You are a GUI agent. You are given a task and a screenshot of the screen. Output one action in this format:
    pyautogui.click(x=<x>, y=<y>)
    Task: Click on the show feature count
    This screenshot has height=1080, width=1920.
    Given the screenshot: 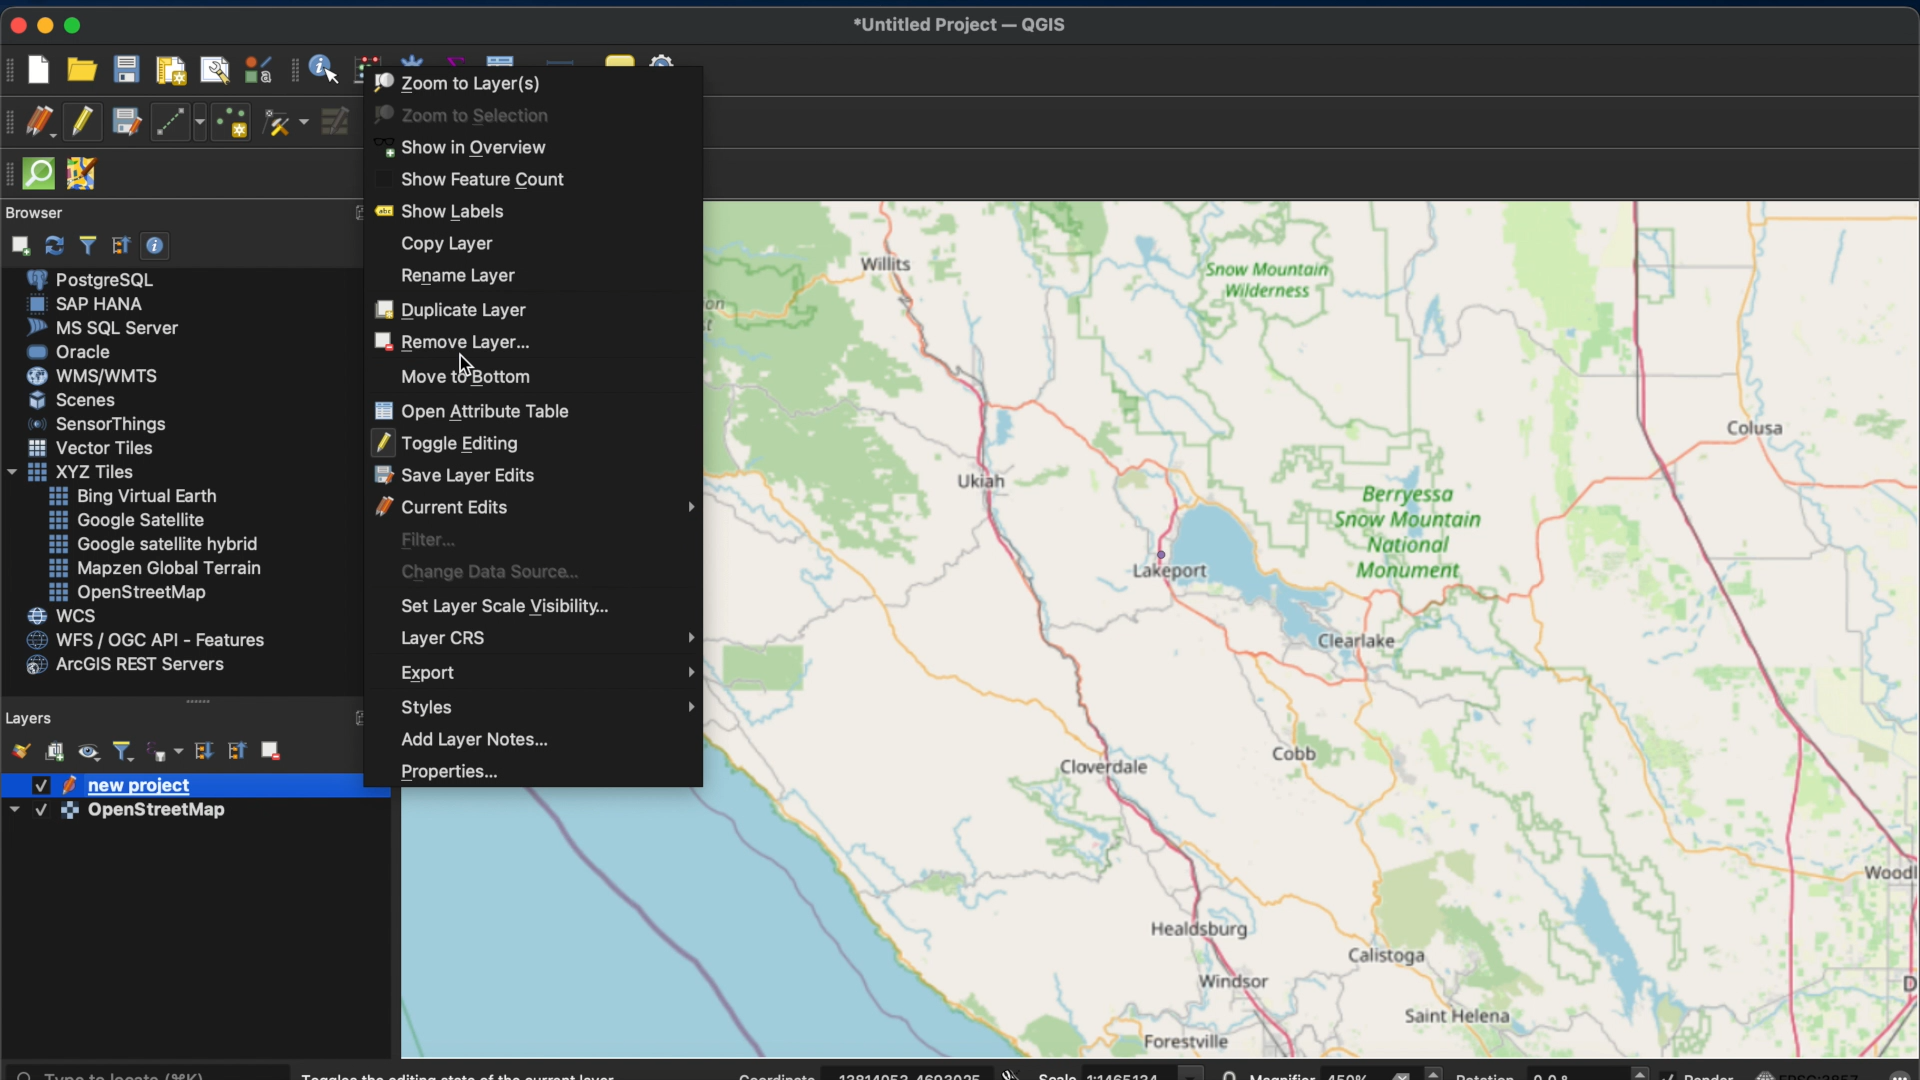 What is the action you would take?
    pyautogui.click(x=478, y=180)
    